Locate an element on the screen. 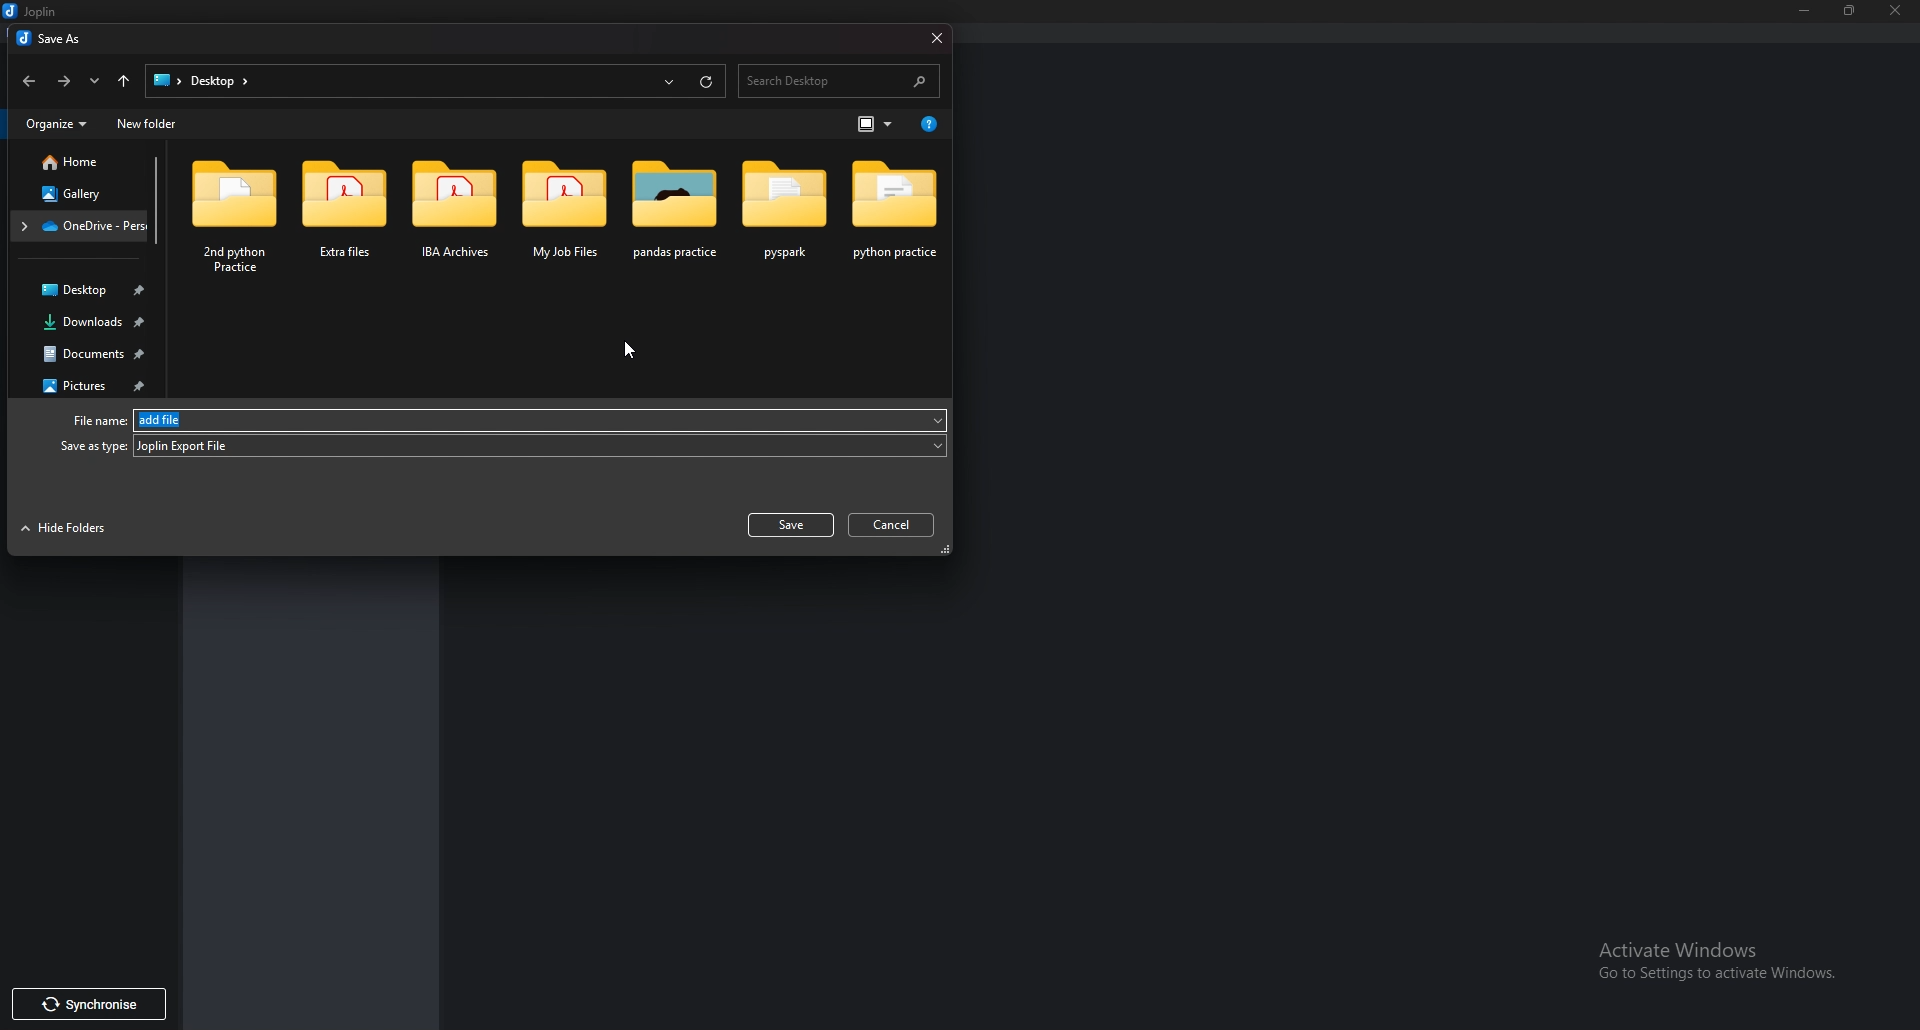  cursor is located at coordinates (638, 345).